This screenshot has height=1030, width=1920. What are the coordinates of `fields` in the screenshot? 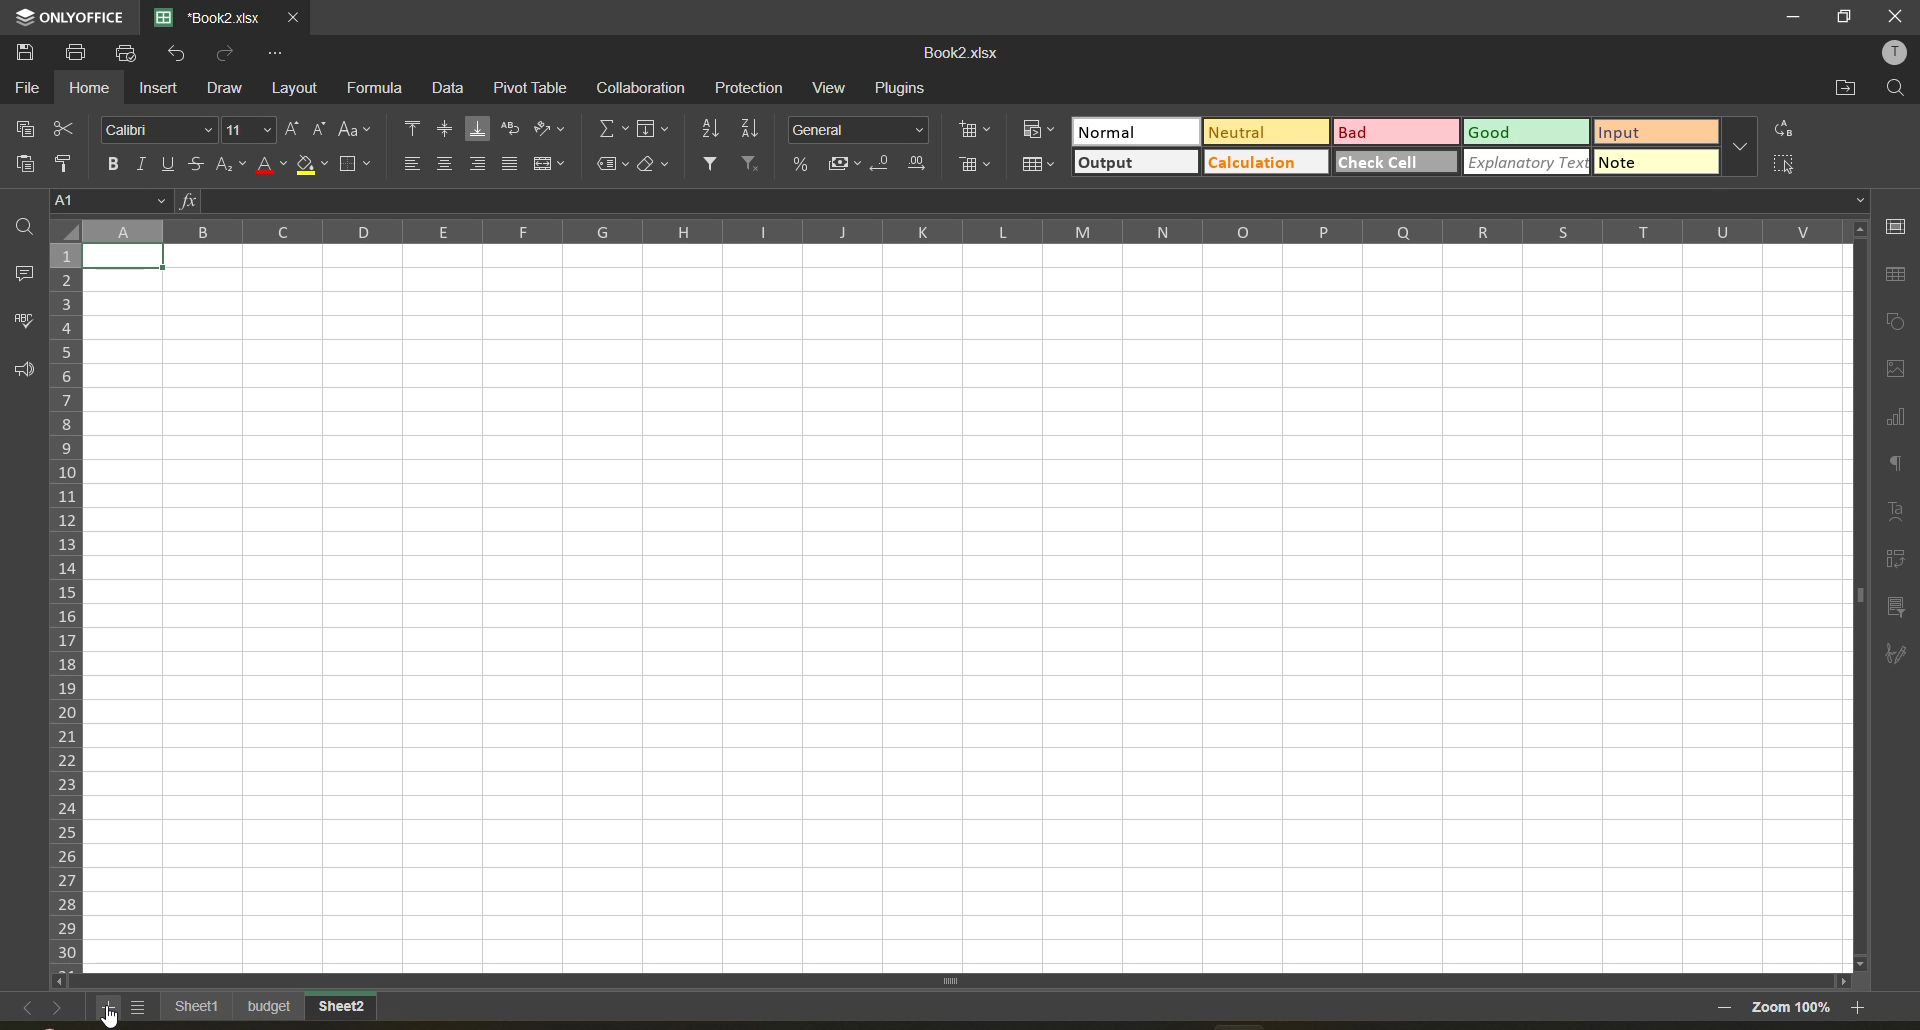 It's located at (654, 132).